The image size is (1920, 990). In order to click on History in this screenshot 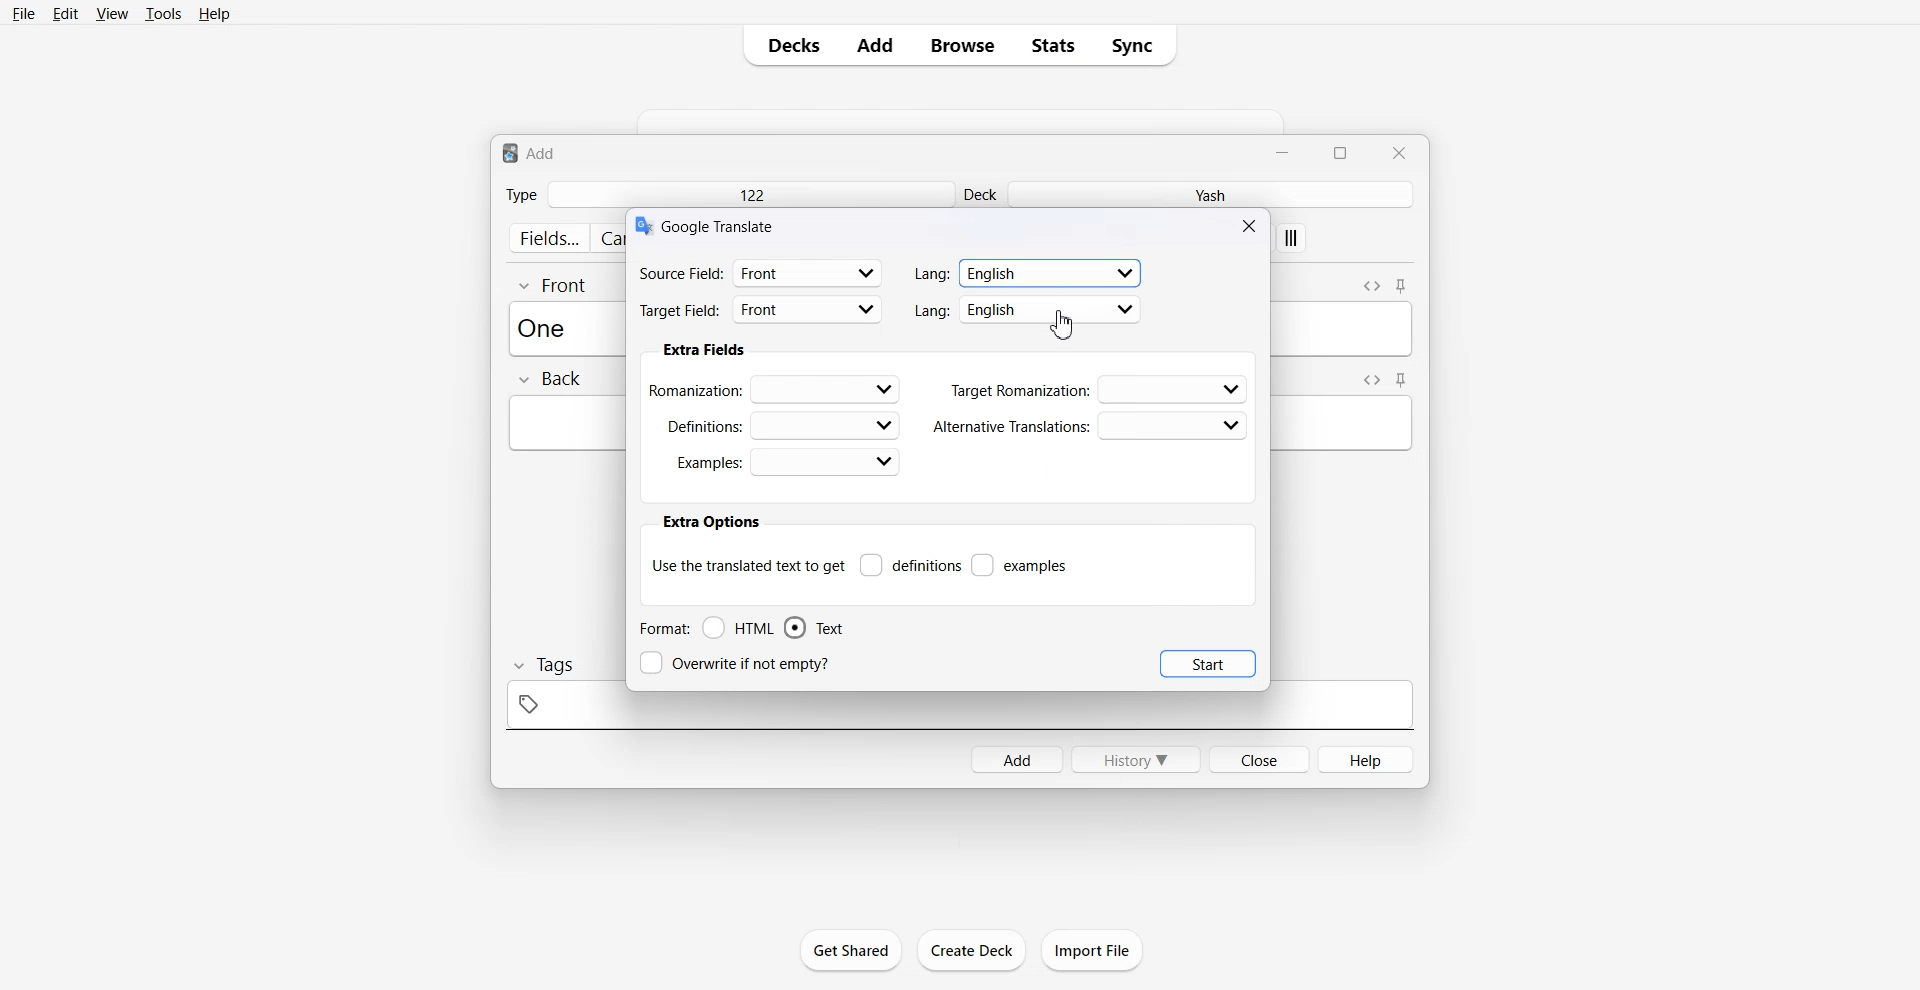, I will do `click(1136, 759)`.